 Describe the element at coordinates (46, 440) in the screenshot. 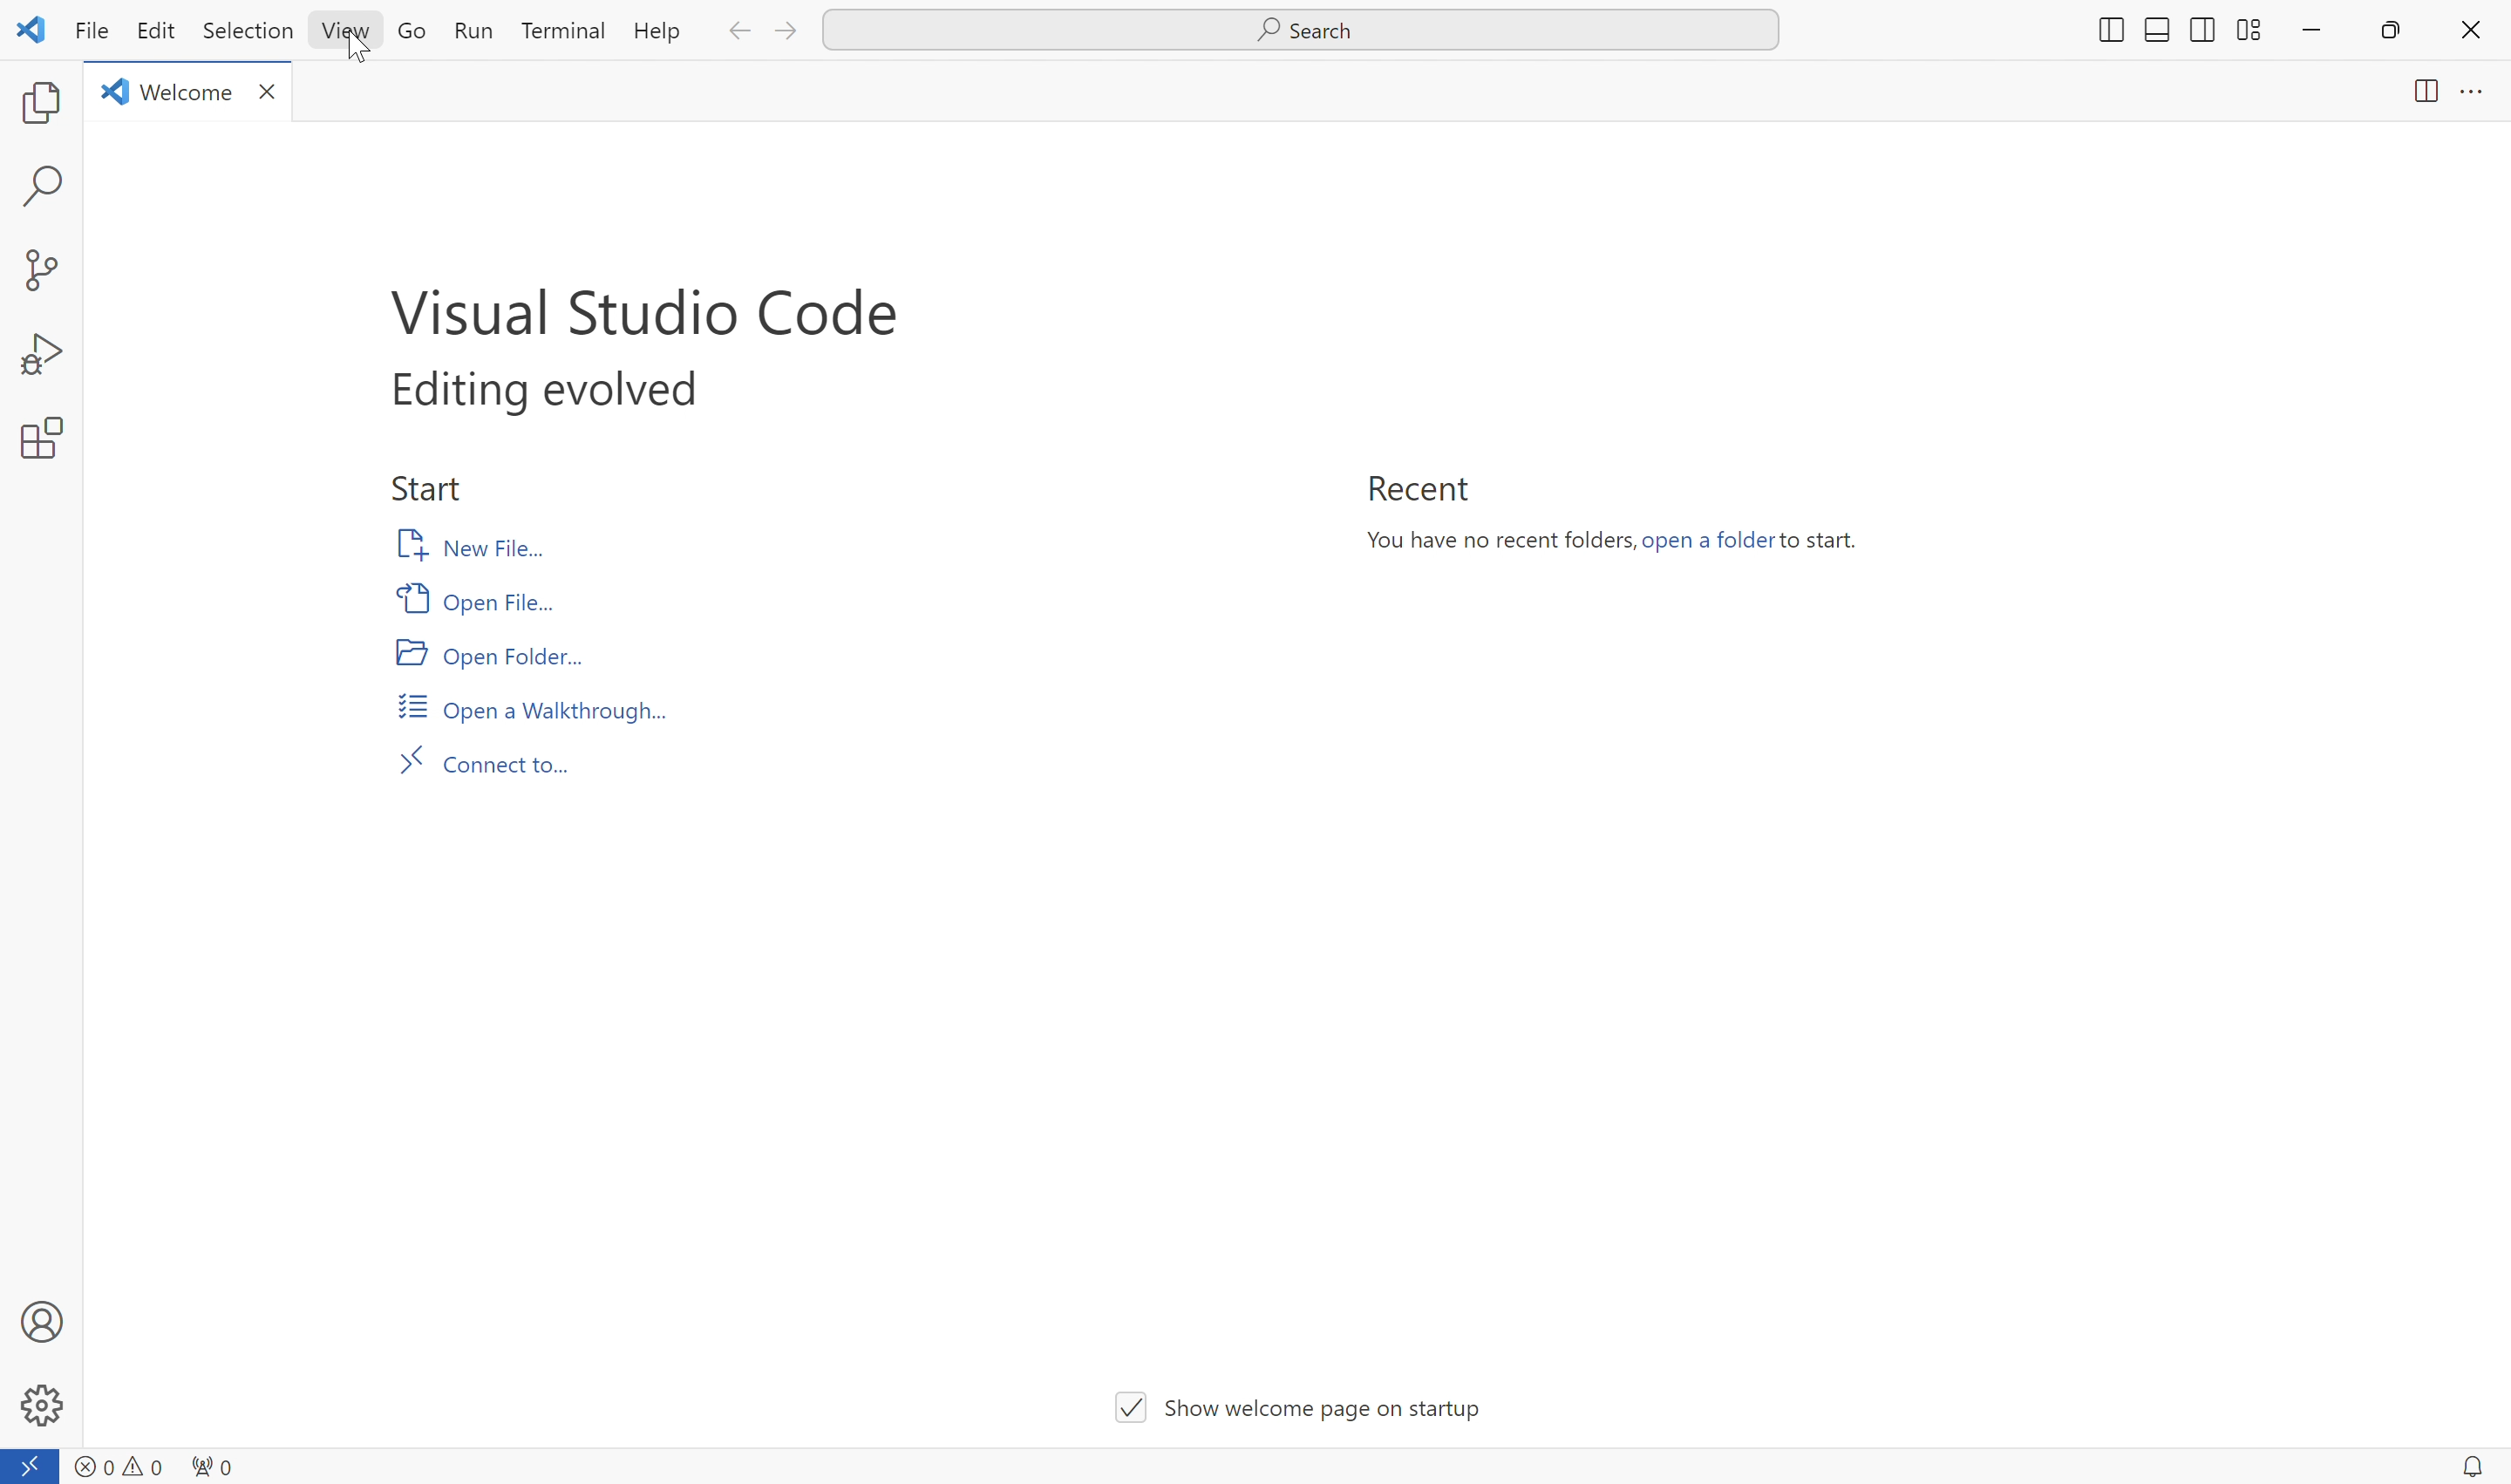

I see `settings` at that location.